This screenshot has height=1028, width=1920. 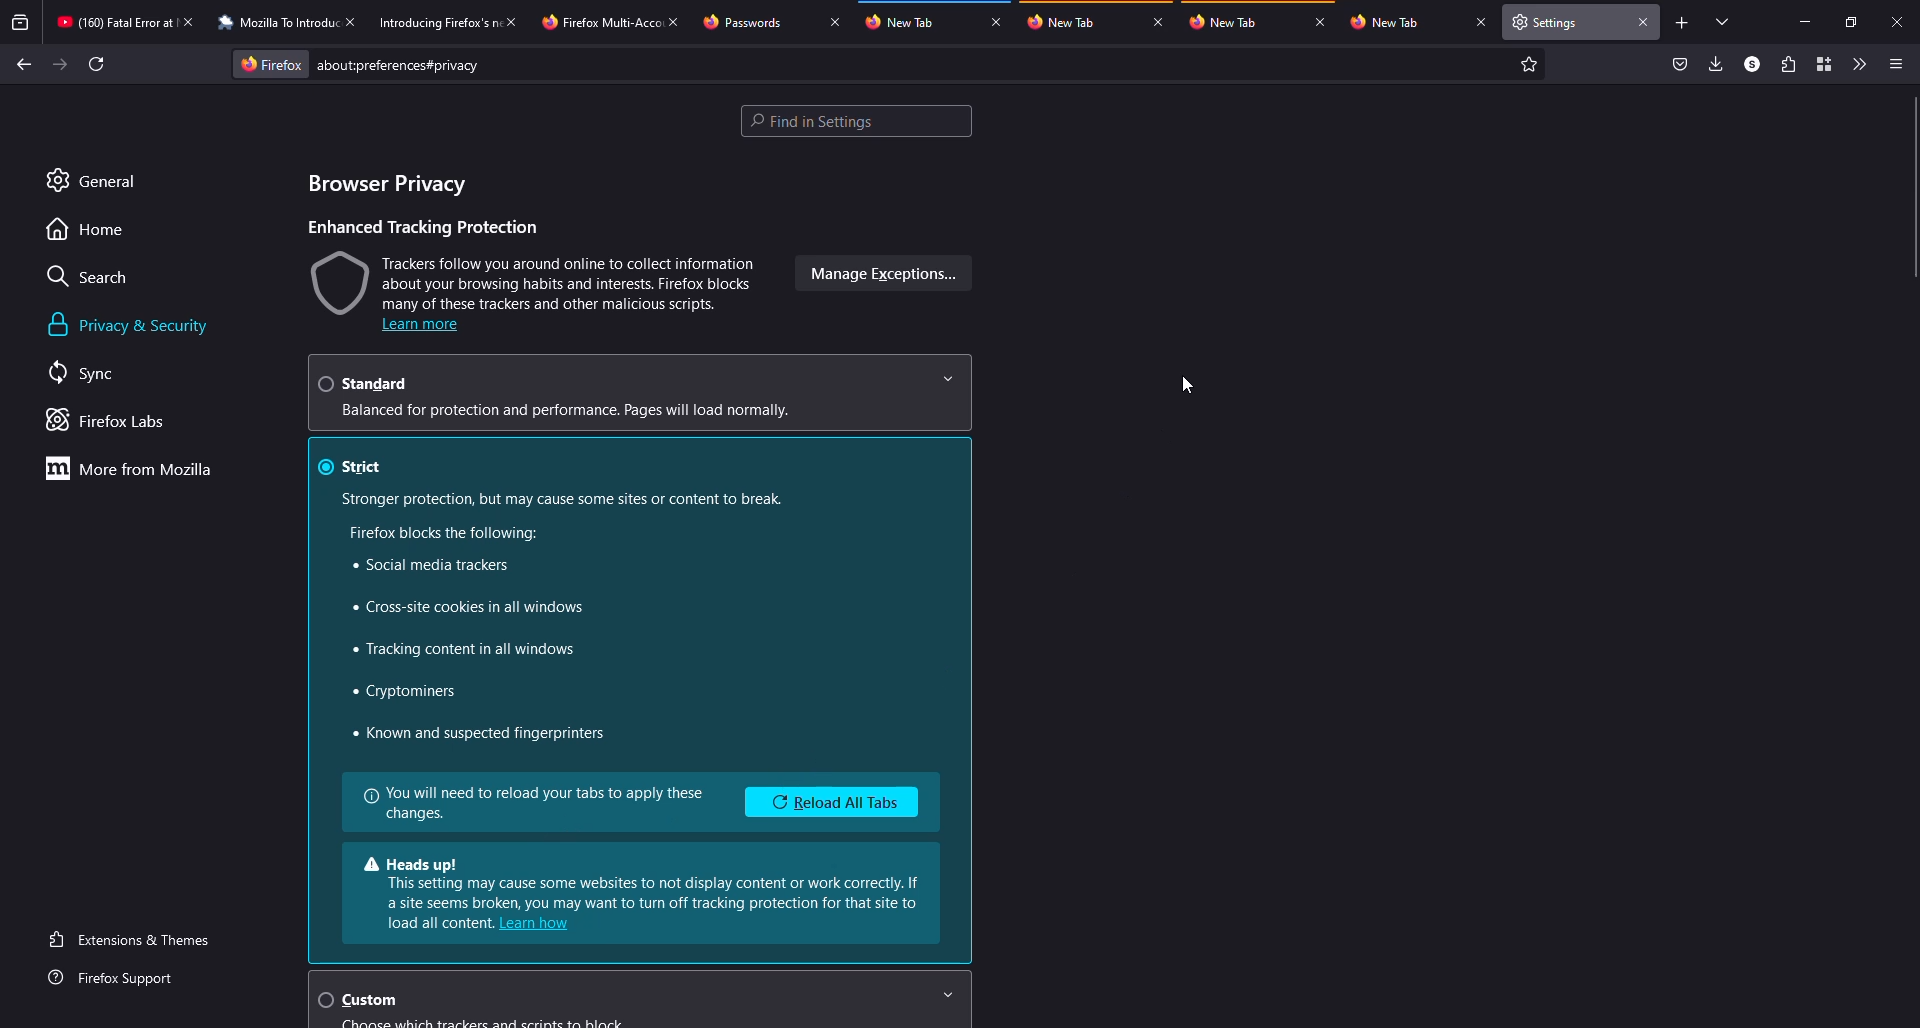 What do you see at coordinates (87, 231) in the screenshot?
I see `home` at bounding box center [87, 231].